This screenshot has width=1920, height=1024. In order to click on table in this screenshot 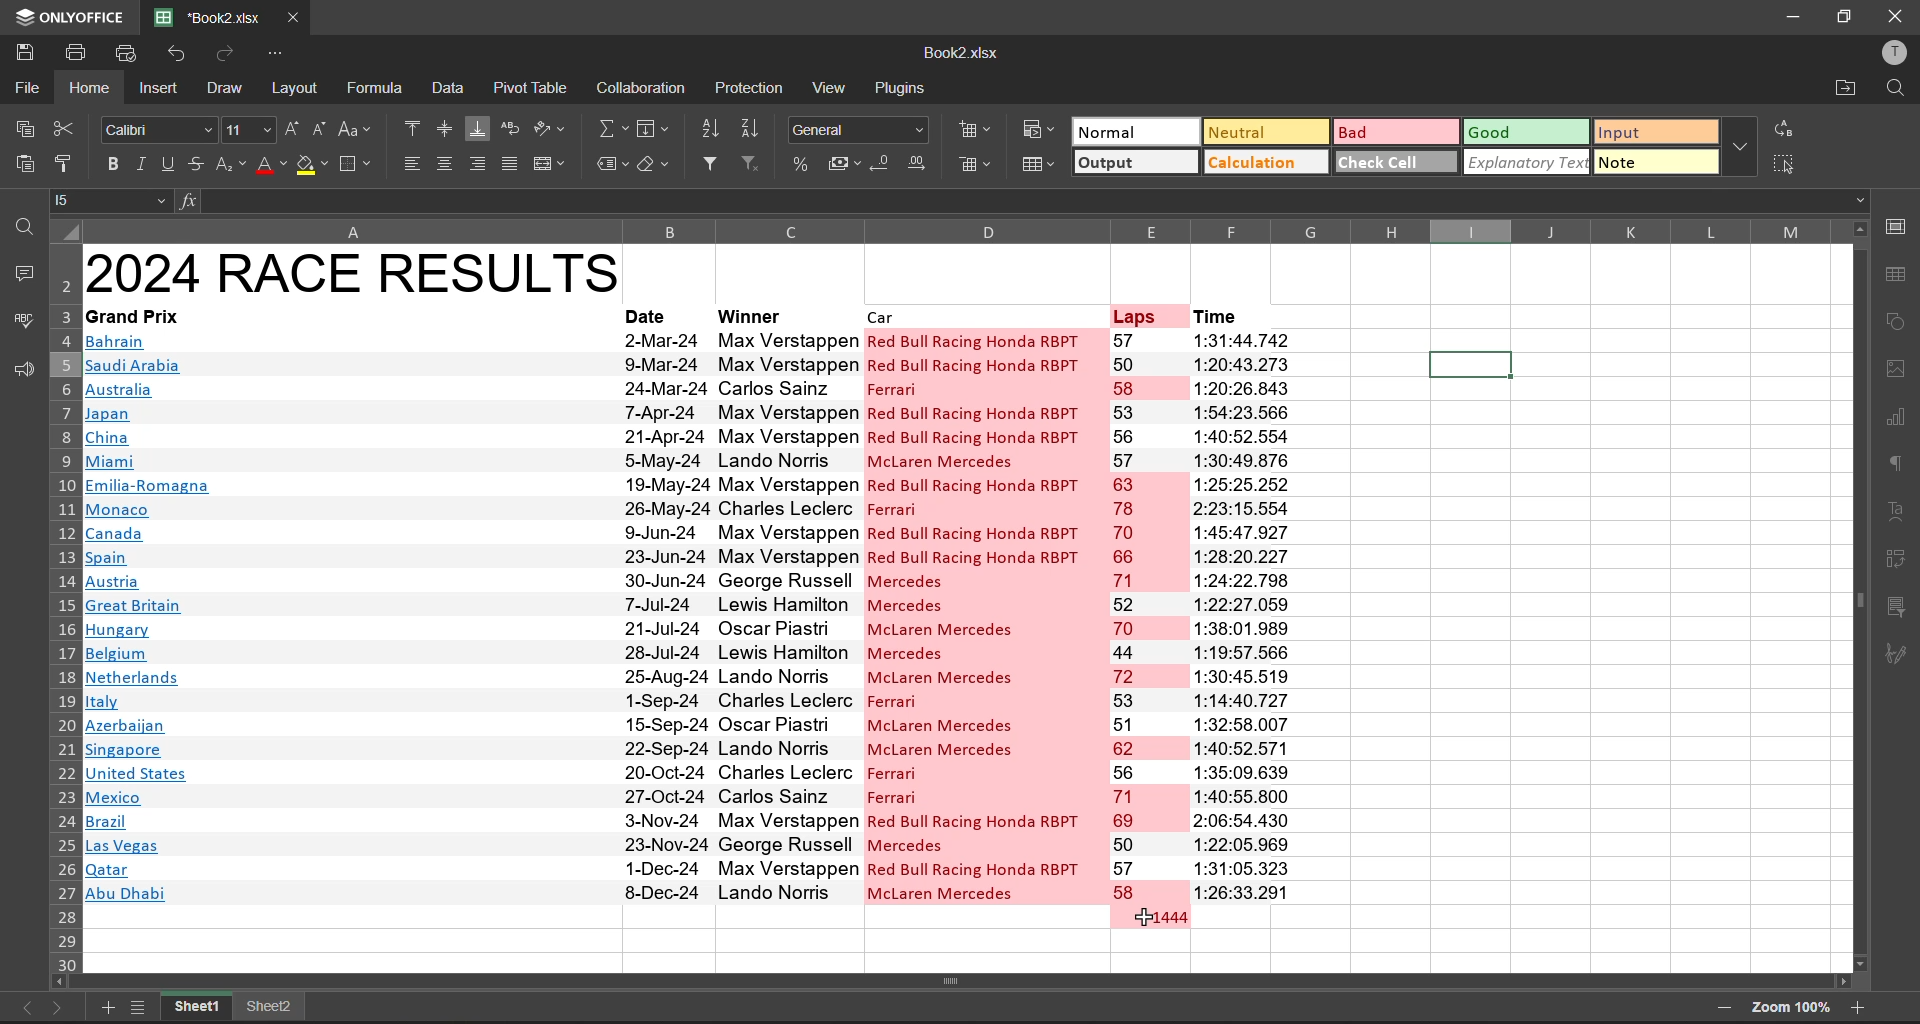, I will do `click(1897, 274)`.